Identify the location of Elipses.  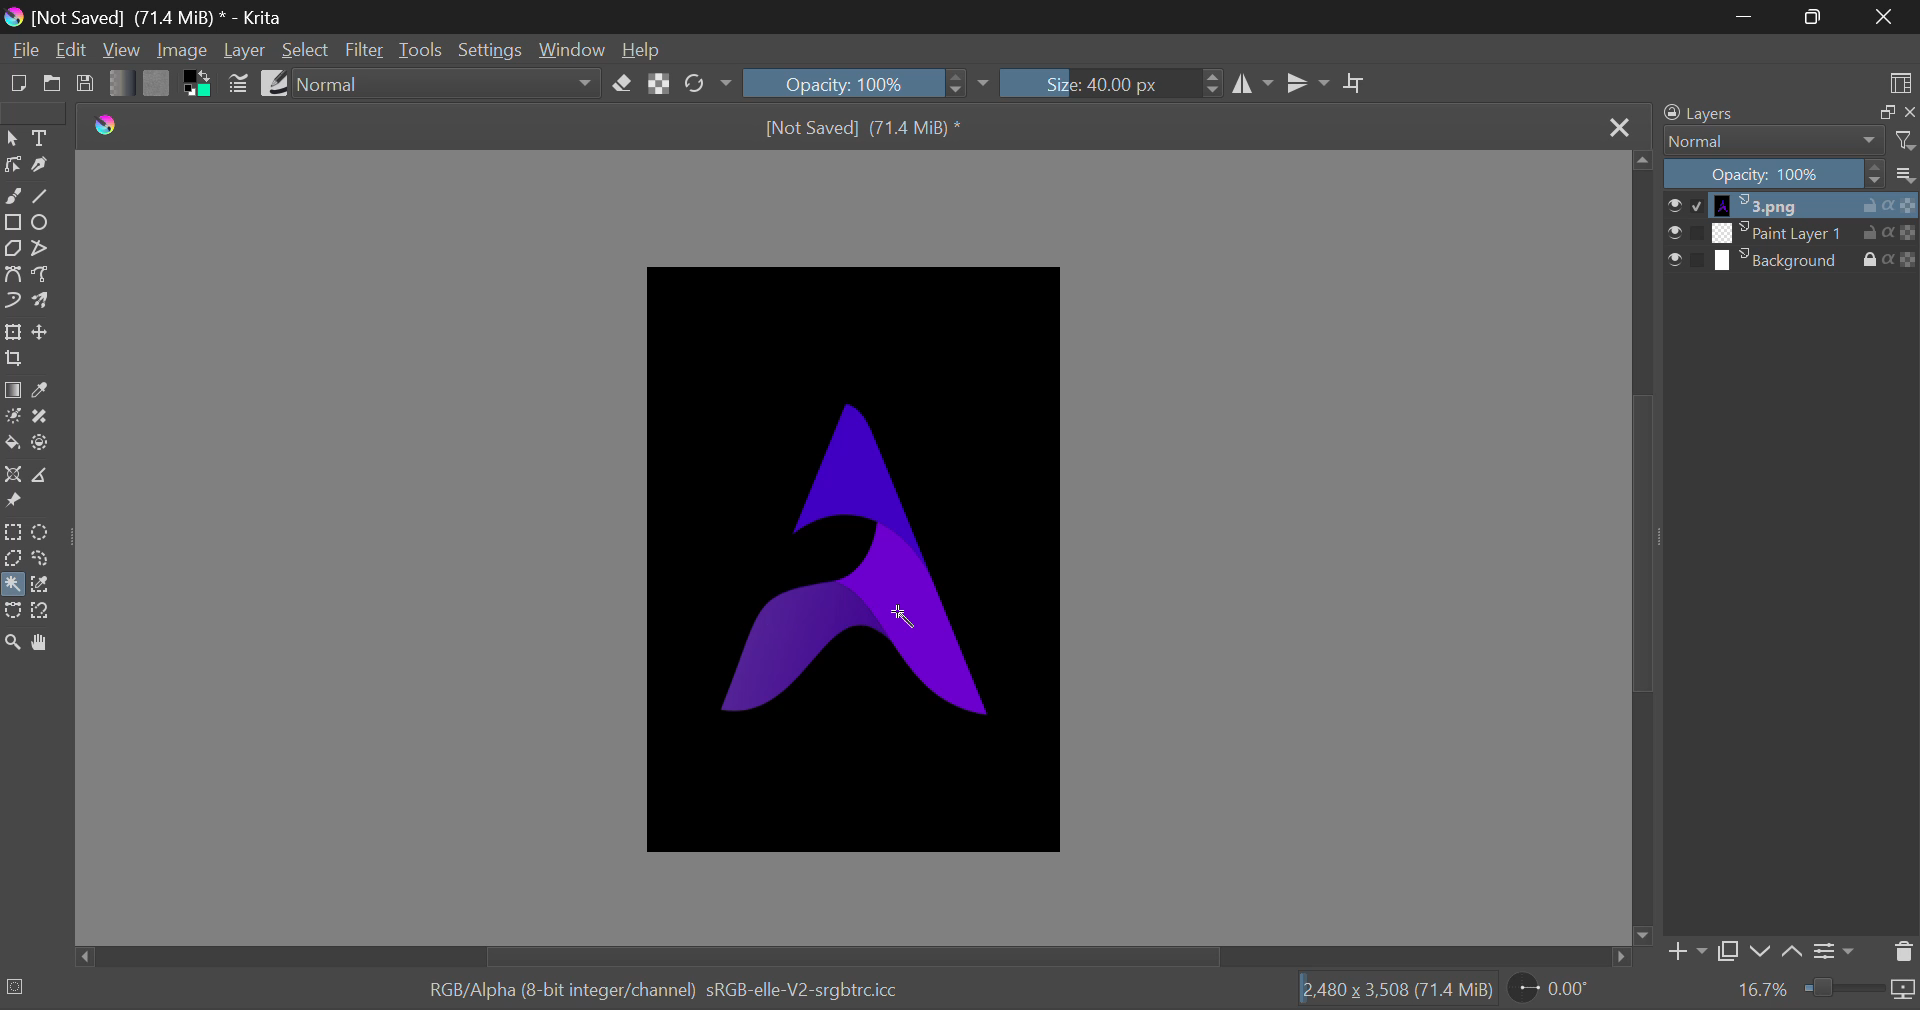
(47, 224).